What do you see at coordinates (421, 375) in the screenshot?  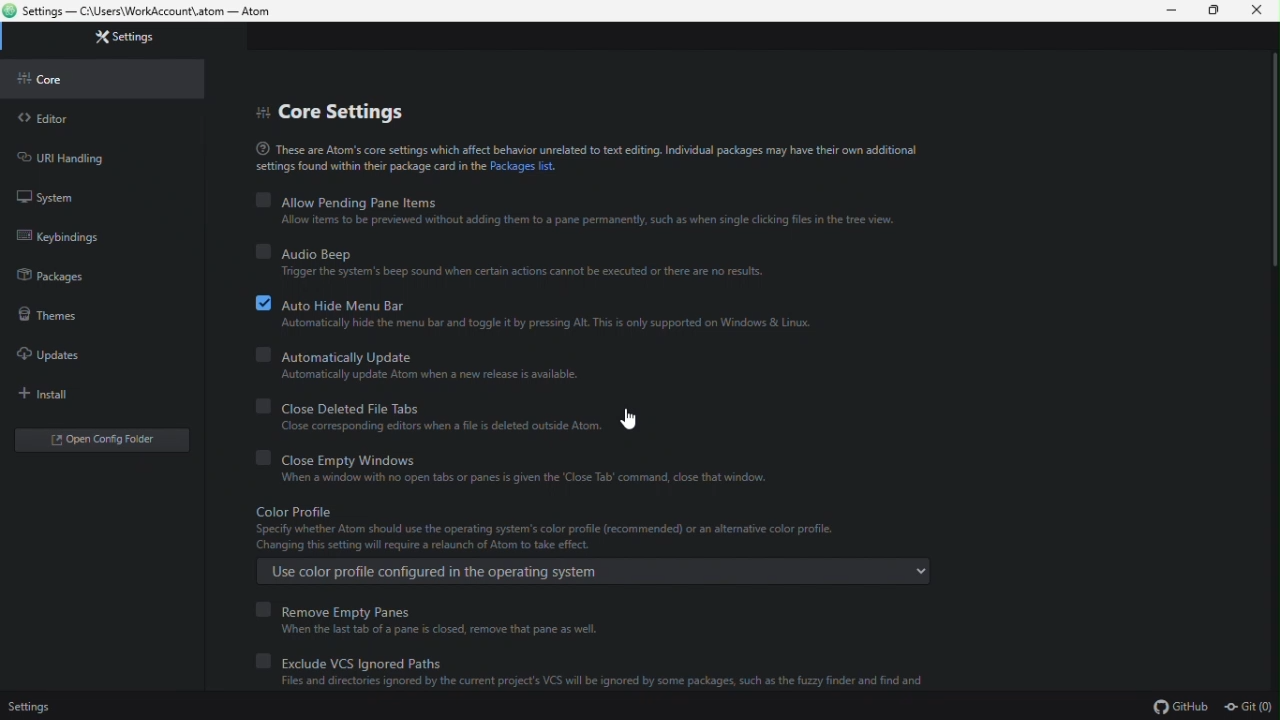 I see `Automatically Update atom when a new release is available.` at bounding box center [421, 375].